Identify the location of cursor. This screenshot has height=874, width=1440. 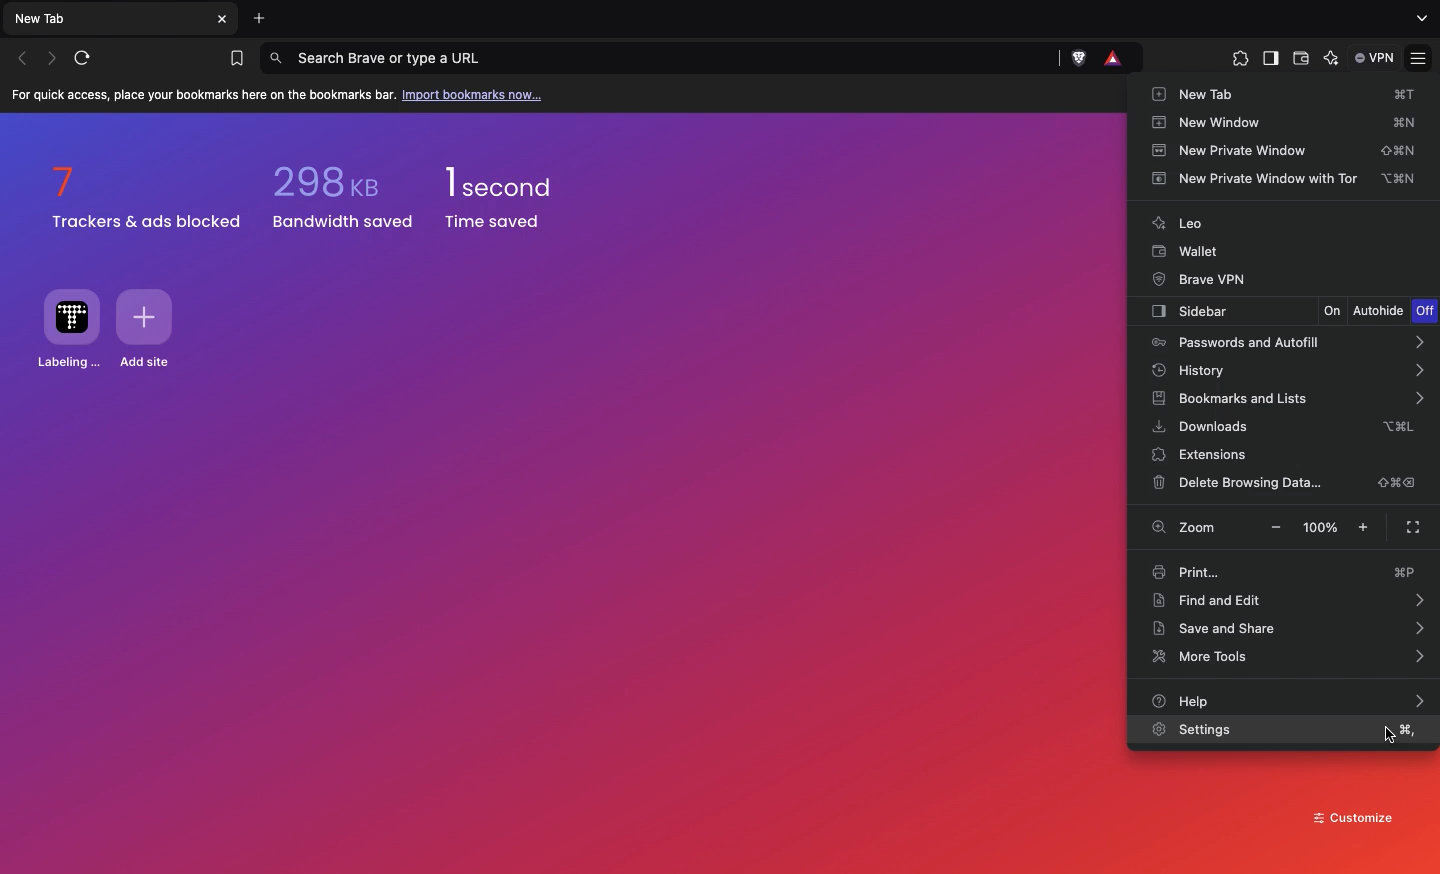
(1386, 737).